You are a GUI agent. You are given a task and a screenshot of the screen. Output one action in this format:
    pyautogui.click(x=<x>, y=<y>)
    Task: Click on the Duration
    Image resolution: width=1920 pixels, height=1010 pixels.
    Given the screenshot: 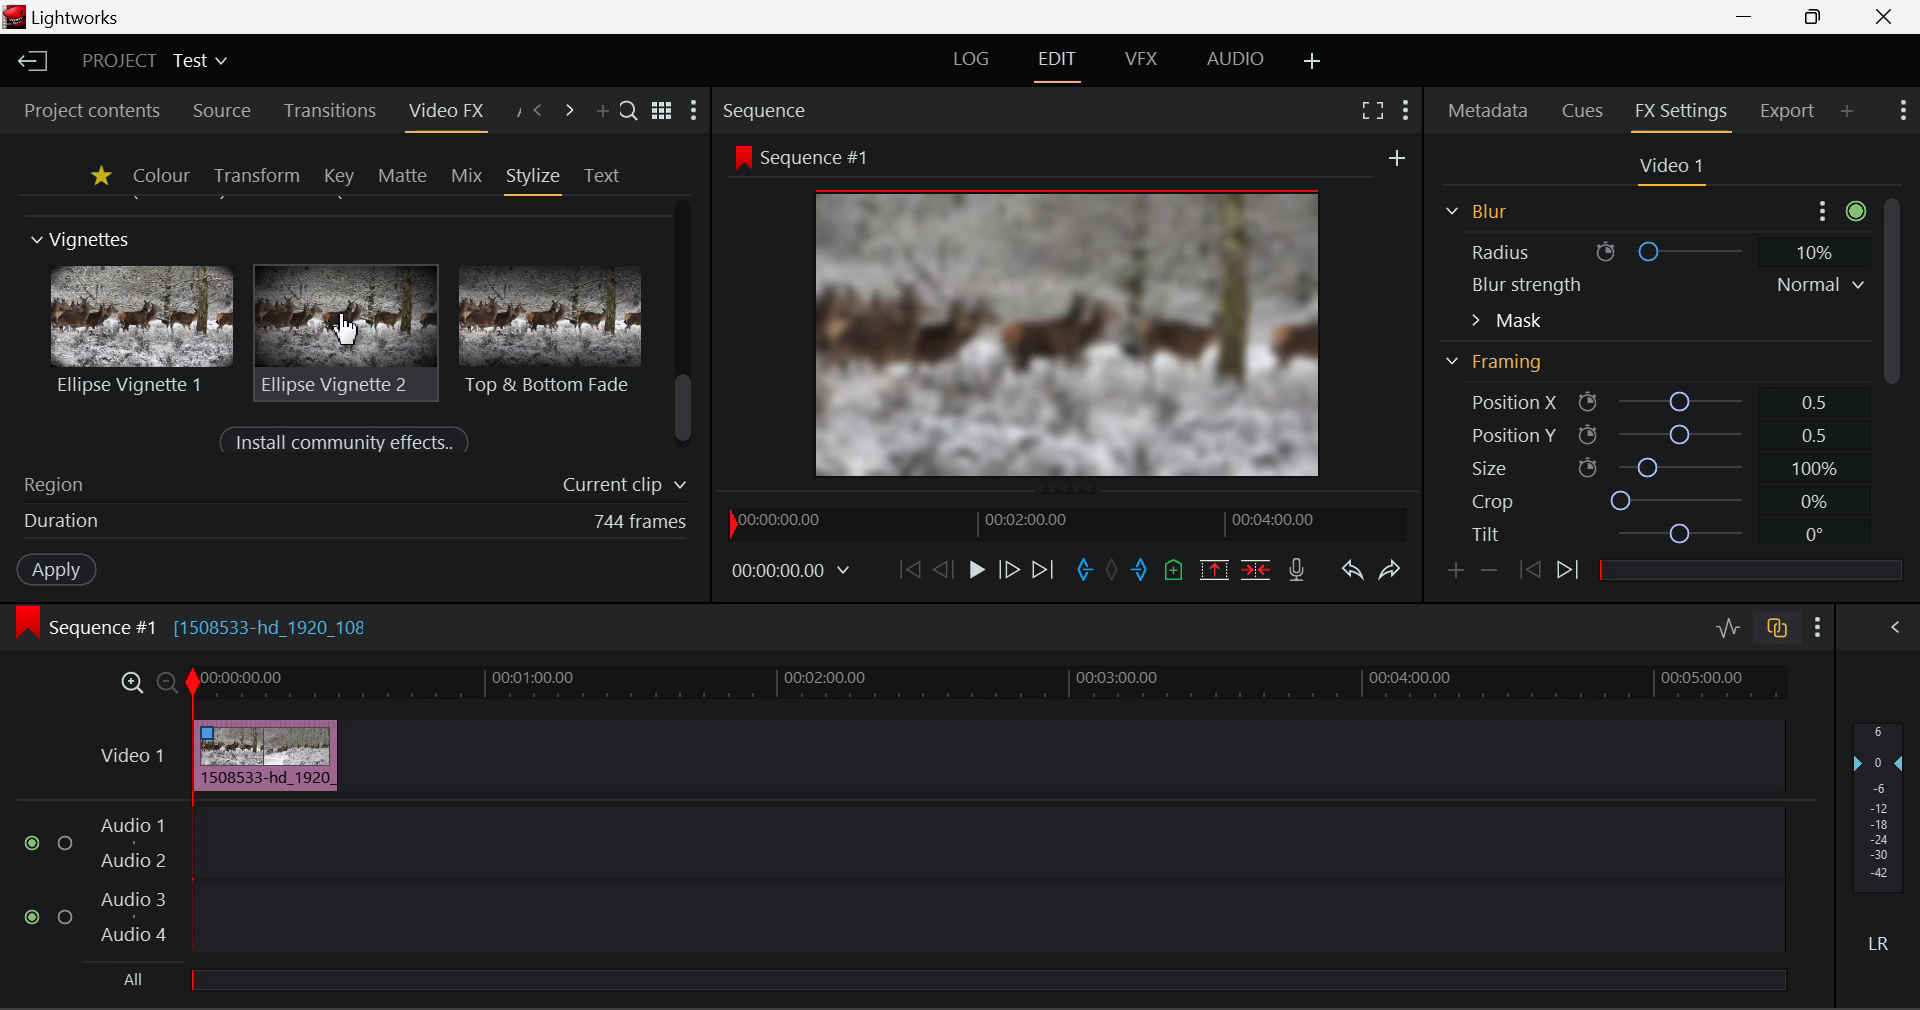 What is the action you would take?
    pyautogui.click(x=350, y=524)
    